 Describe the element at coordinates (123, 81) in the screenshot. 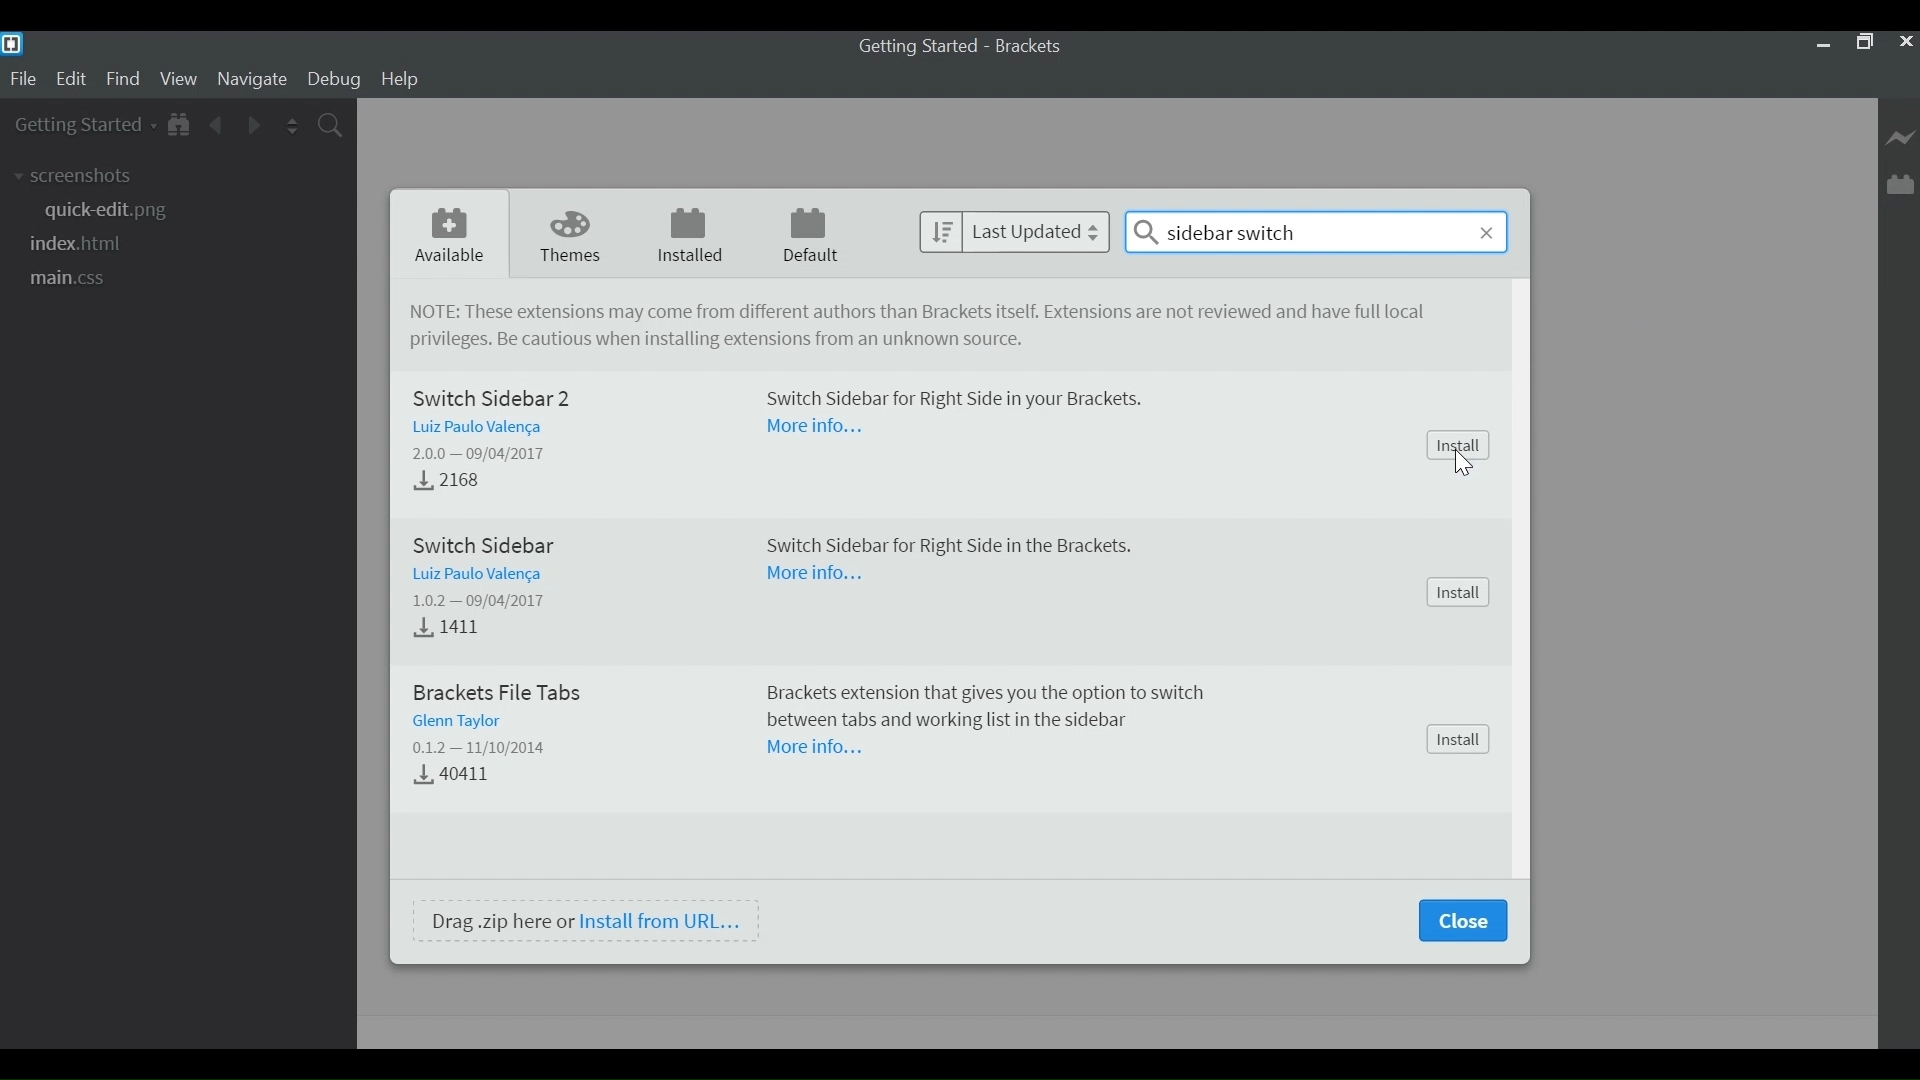

I see `Find` at that location.